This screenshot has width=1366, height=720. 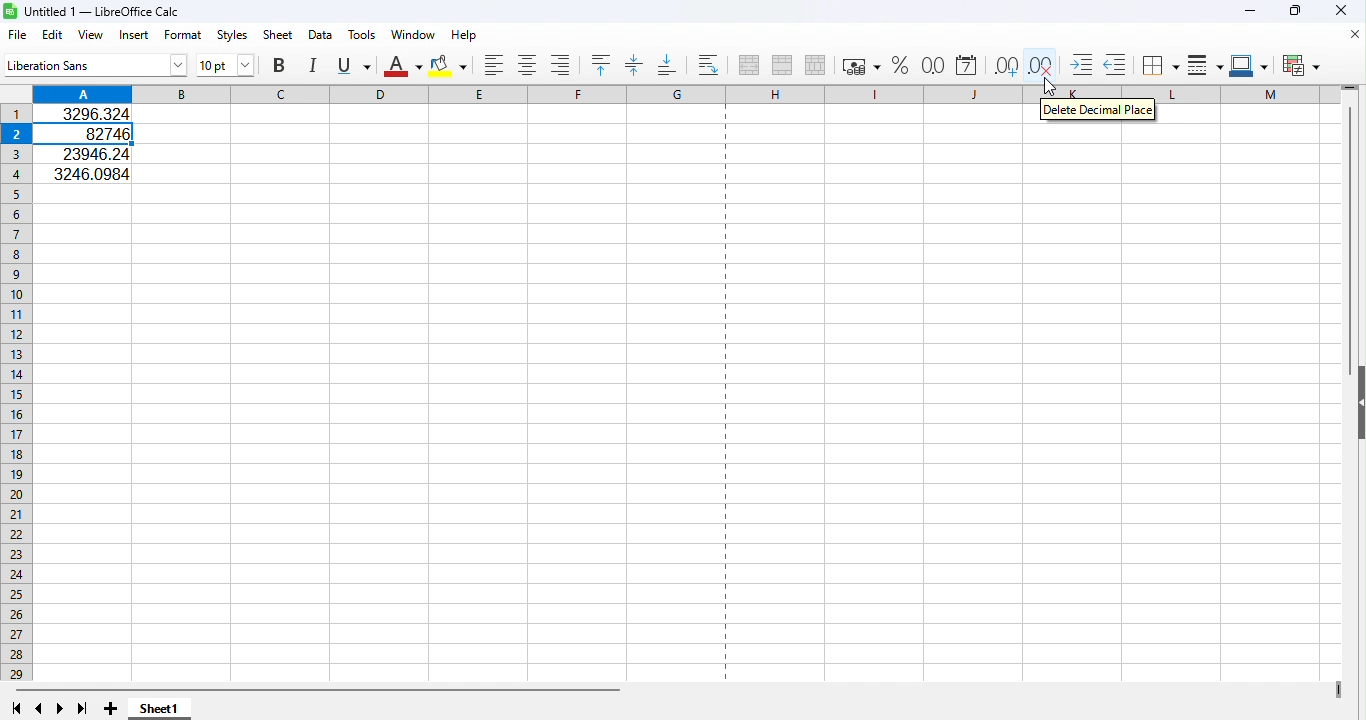 What do you see at coordinates (18, 392) in the screenshot?
I see `Rows` at bounding box center [18, 392].